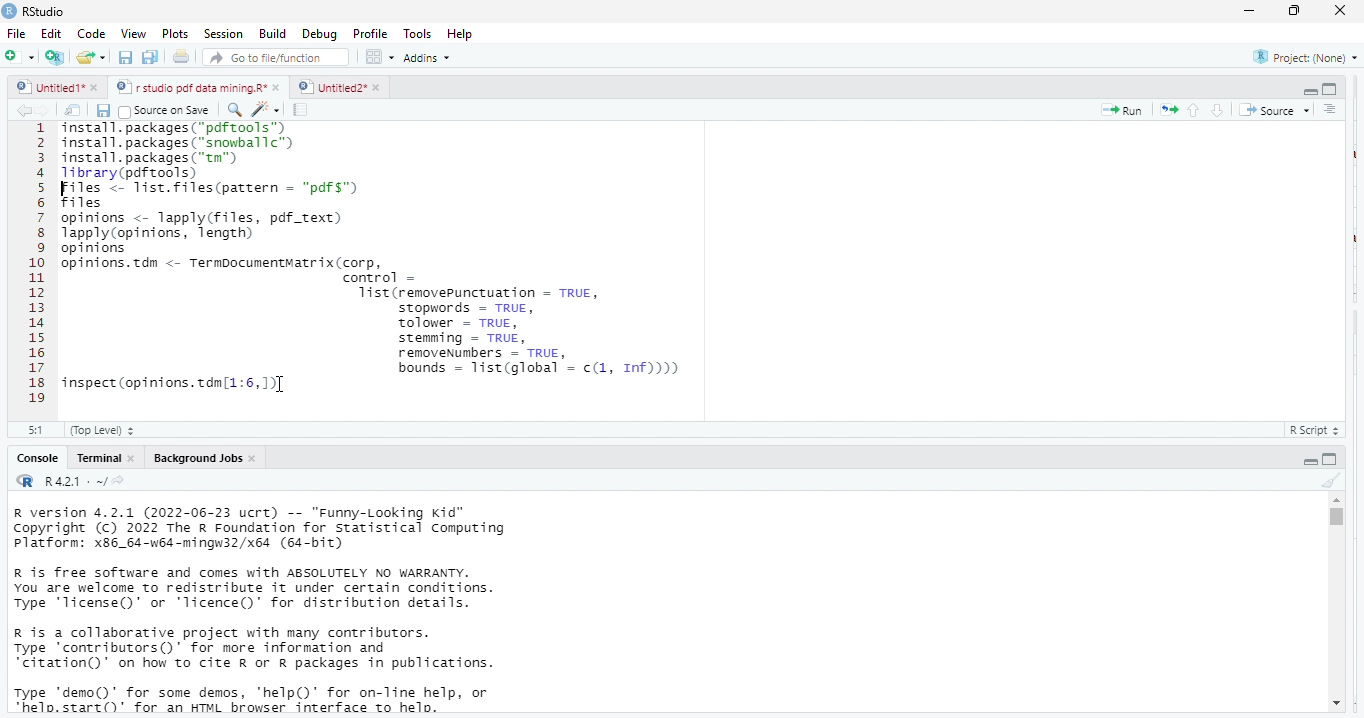 This screenshot has width=1364, height=718. What do you see at coordinates (1310, 92) in the screenshot?
I see `hide r script` at bounding box center [1310, 92].